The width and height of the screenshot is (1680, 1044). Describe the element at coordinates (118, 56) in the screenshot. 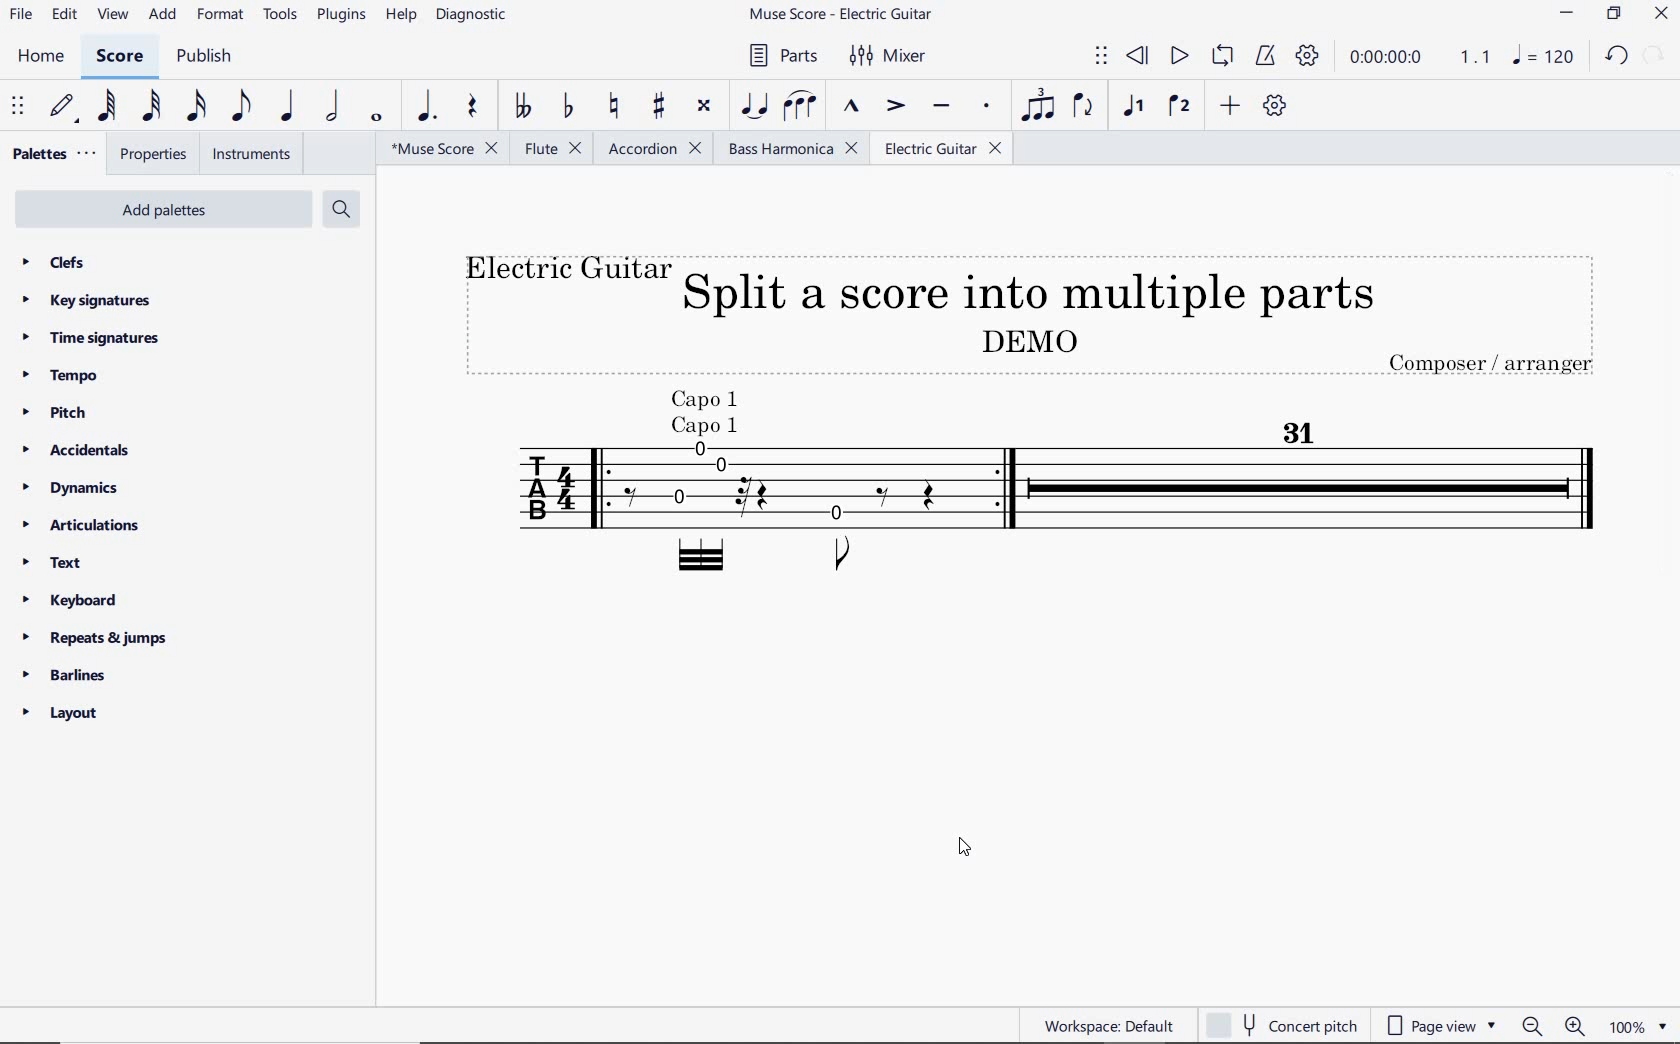

I see `score` at that location.